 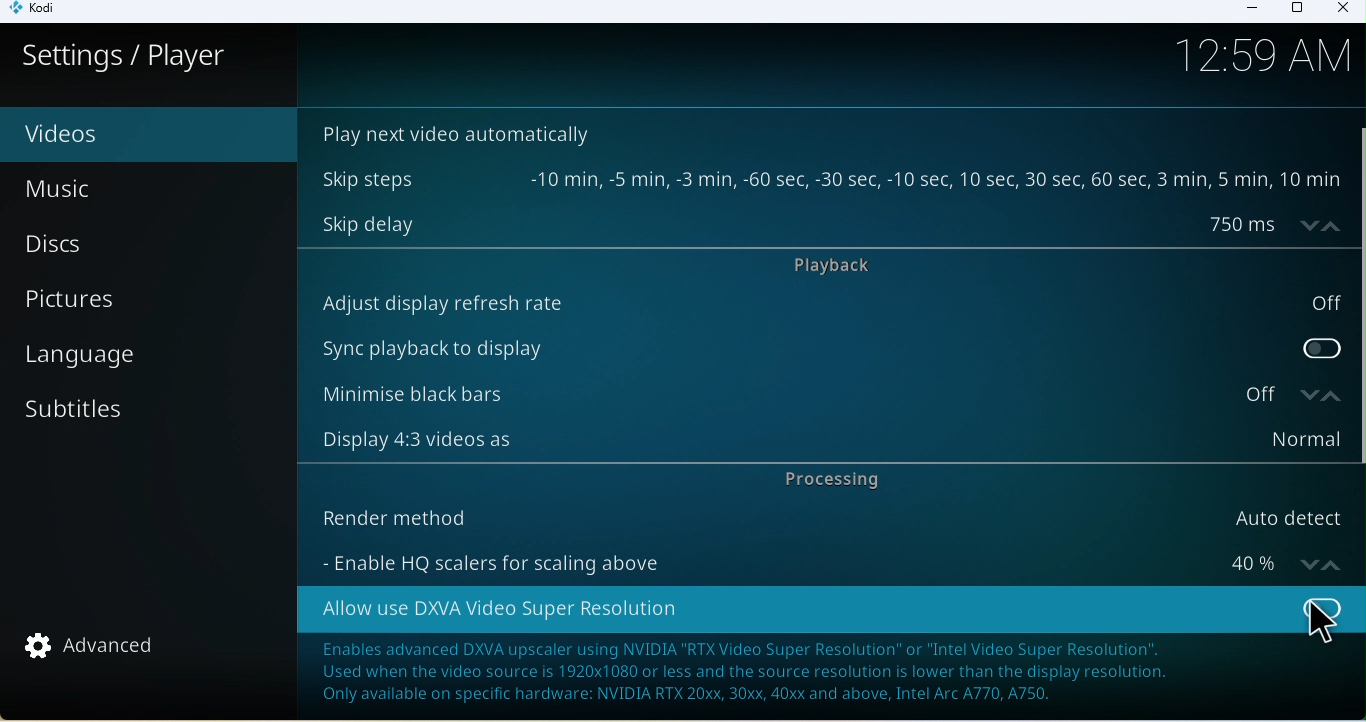 I want to click on Cursor, so click(x=1322, y=621).